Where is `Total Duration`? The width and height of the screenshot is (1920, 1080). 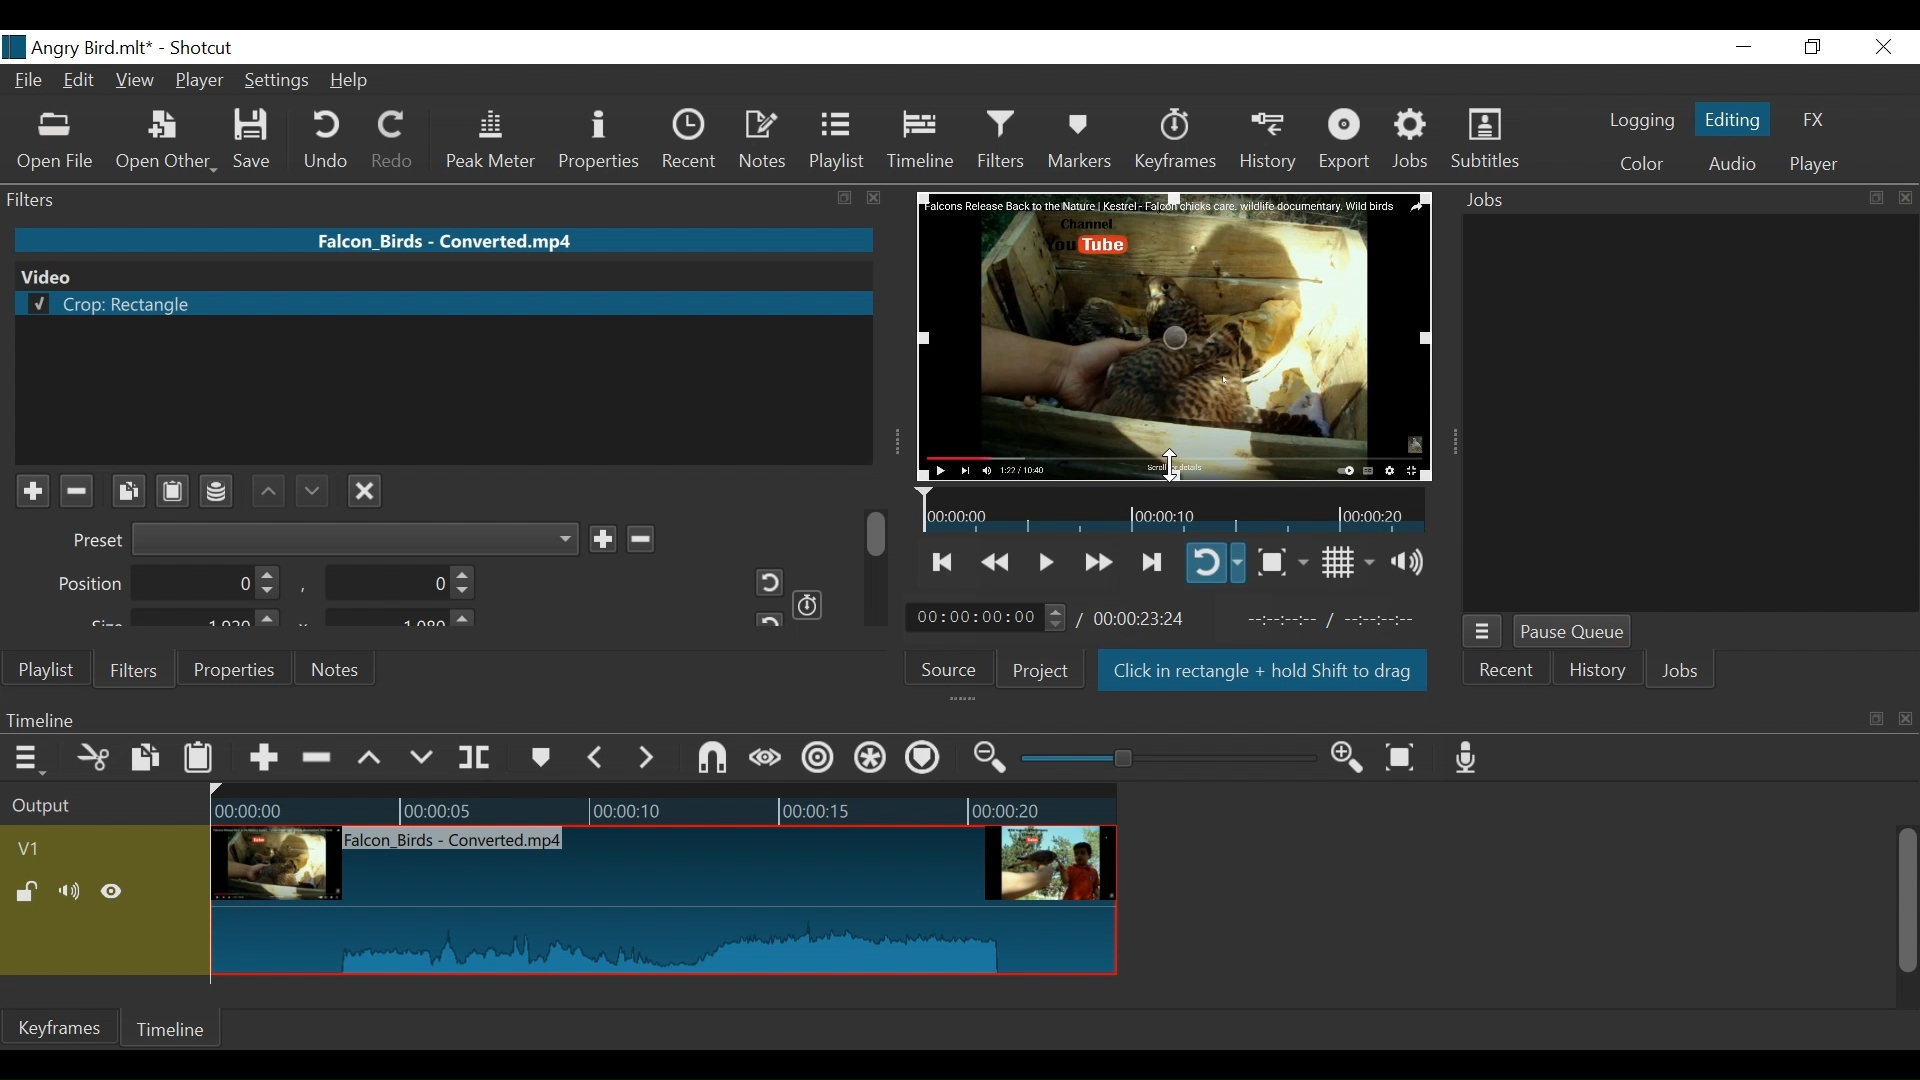 Total Duration is located at coordinates (1142, 618).